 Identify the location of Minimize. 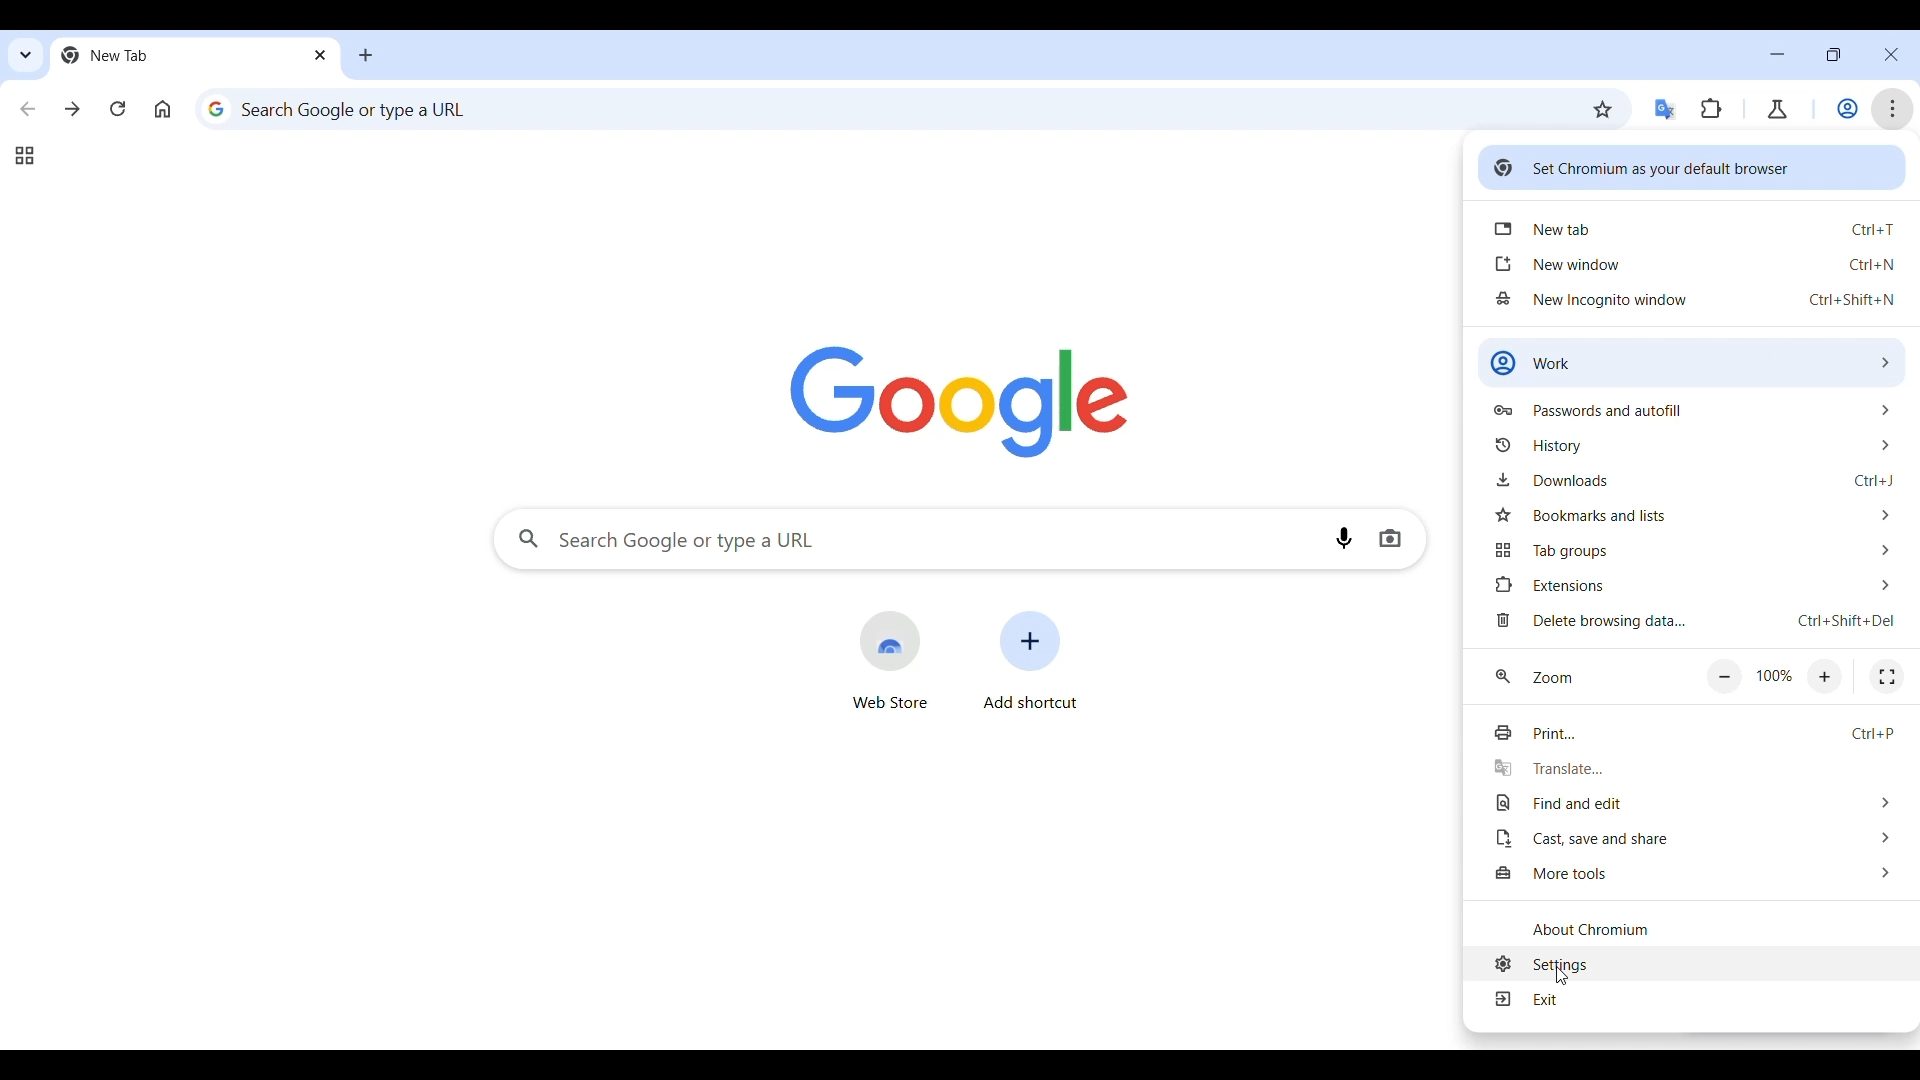
(1777, 54).